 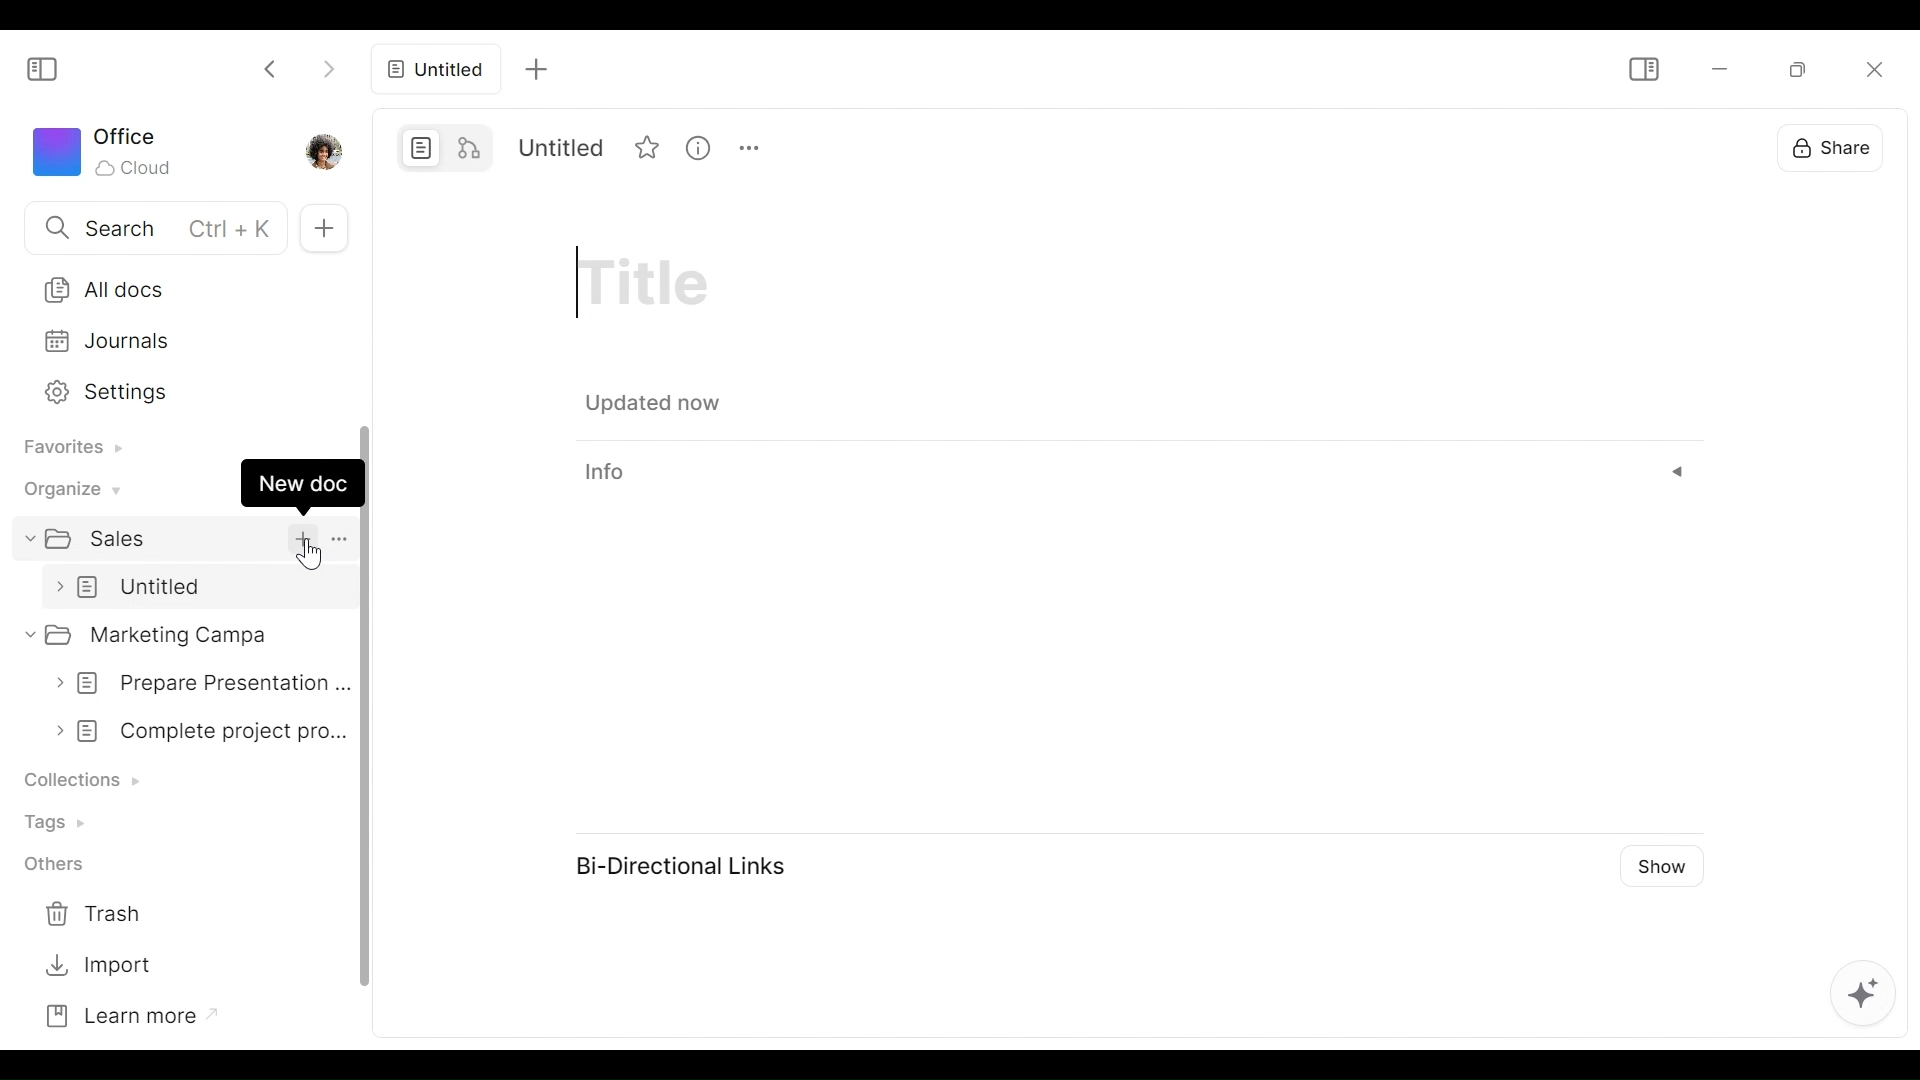 What do you see at coordinates (339, 538) in the screenshot?
I see `More options` at bounding box center [339, 538].